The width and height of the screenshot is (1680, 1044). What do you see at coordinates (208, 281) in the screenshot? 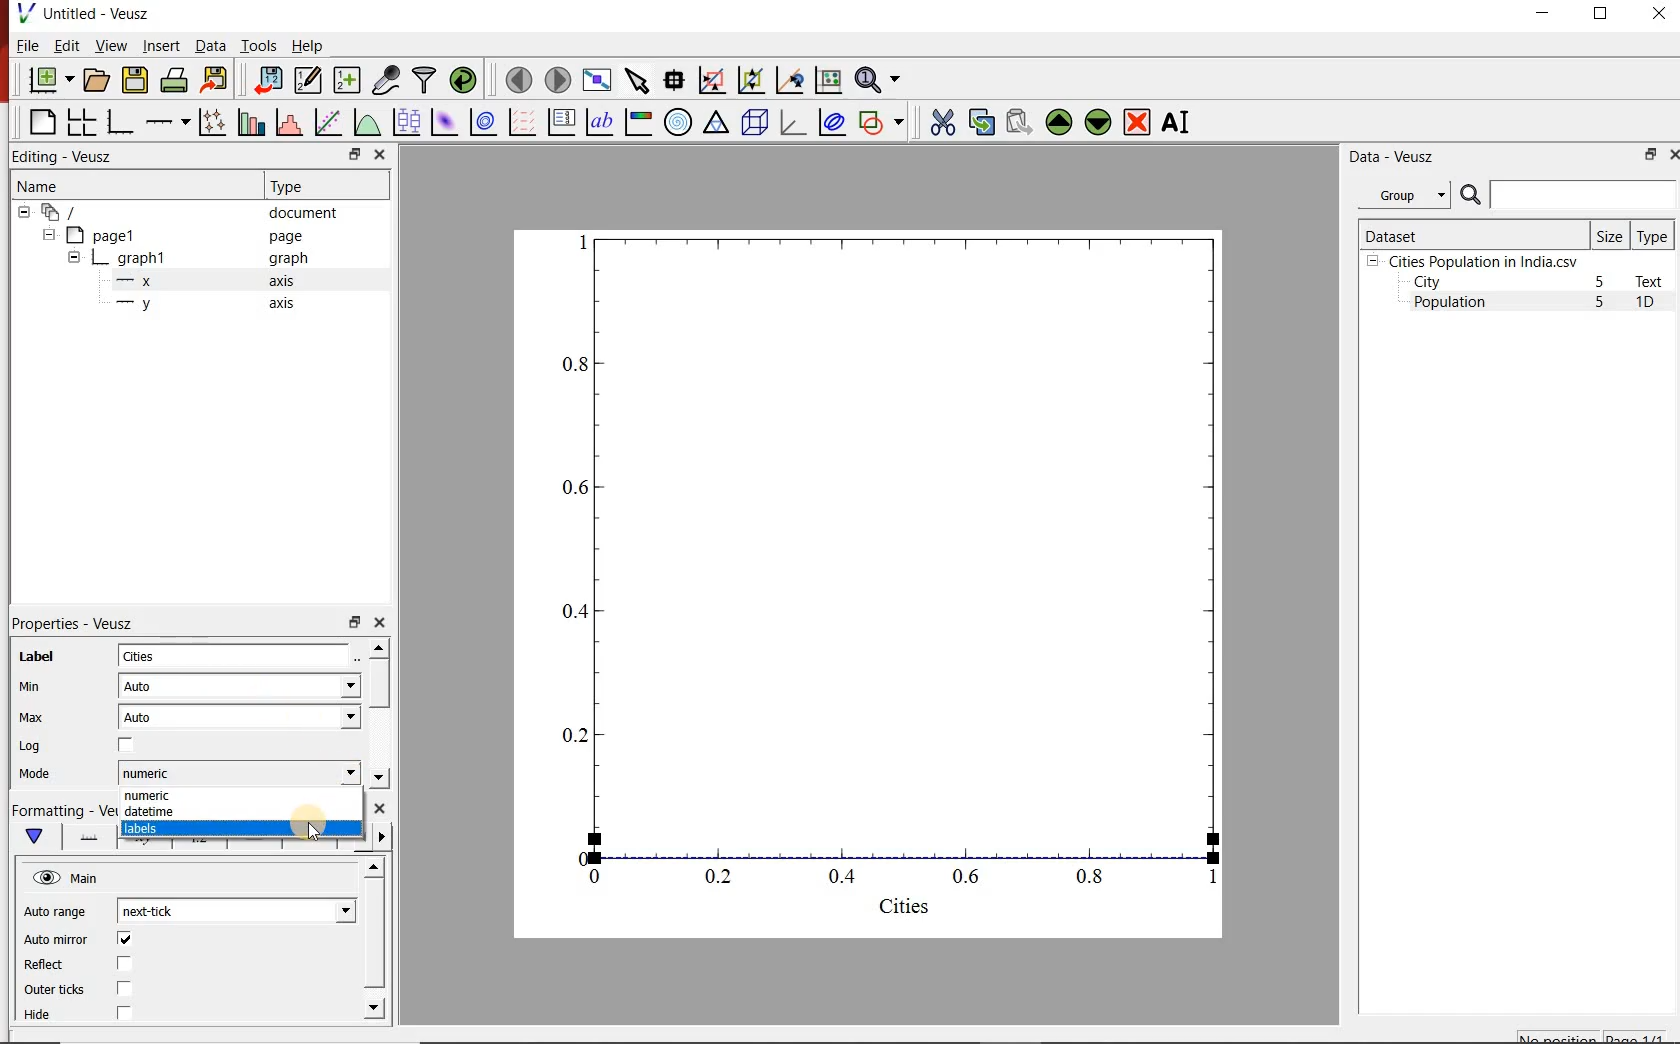
I see `x axis` at bounding box center [208, 281].